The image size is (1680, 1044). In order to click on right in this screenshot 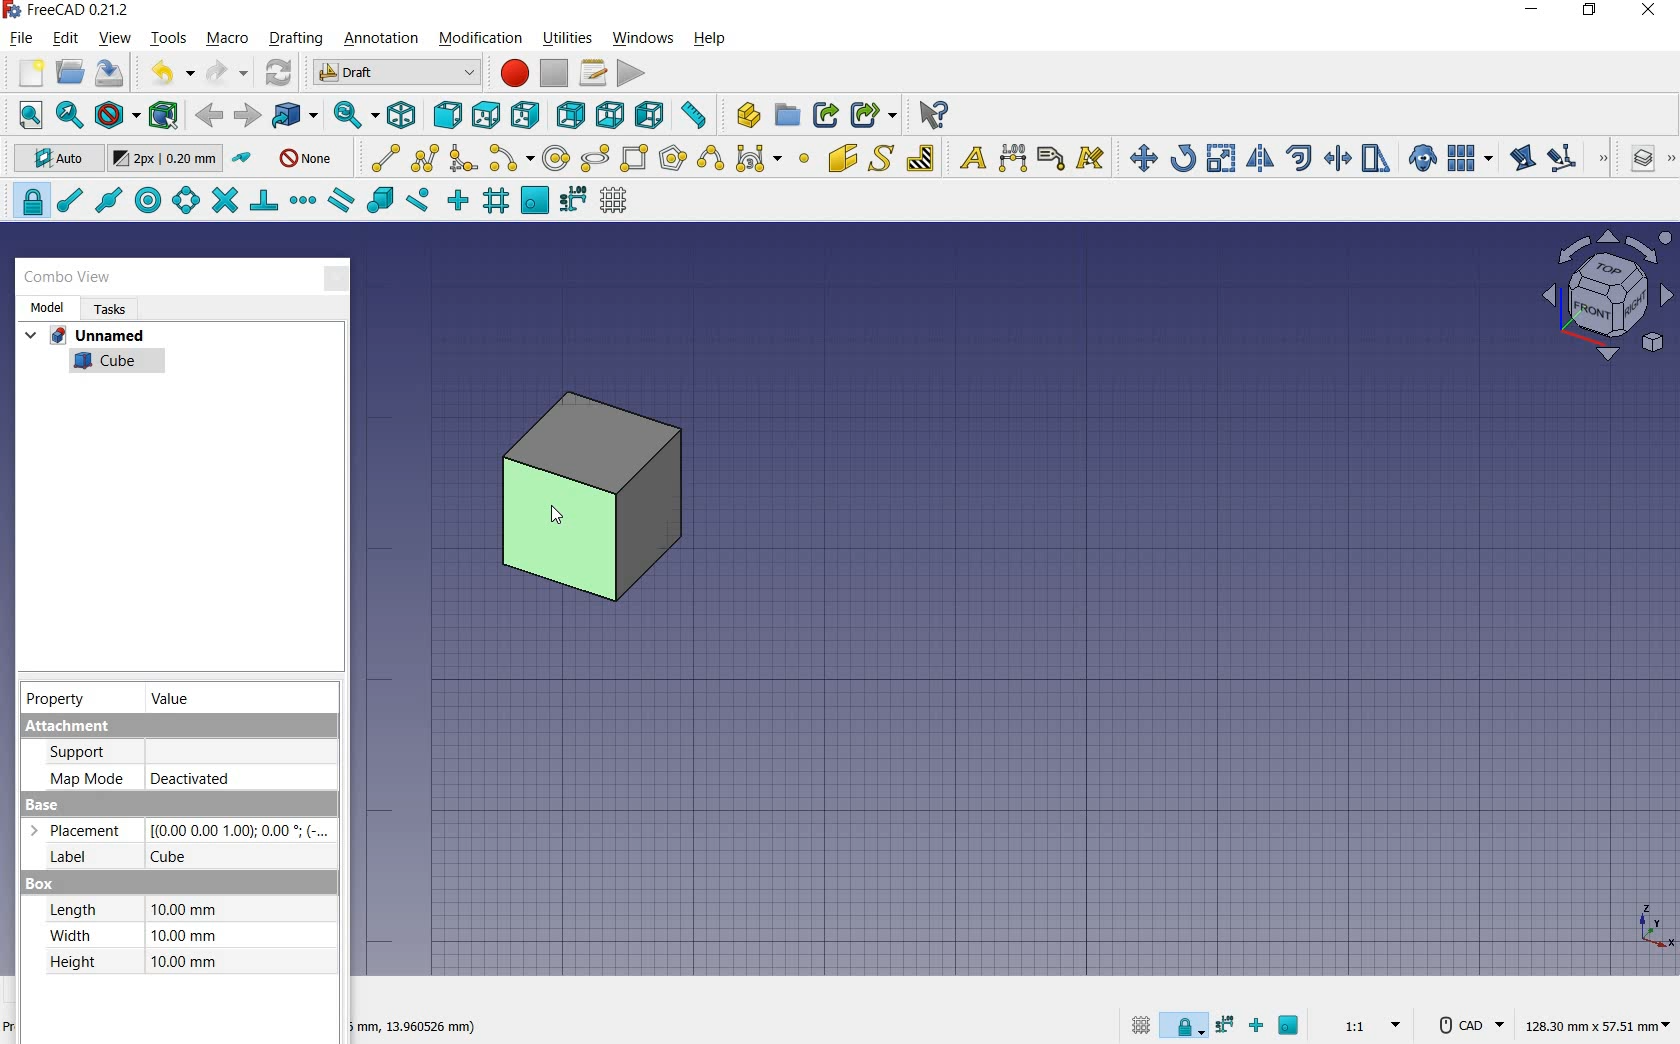, I will do `click(526, 114)`.